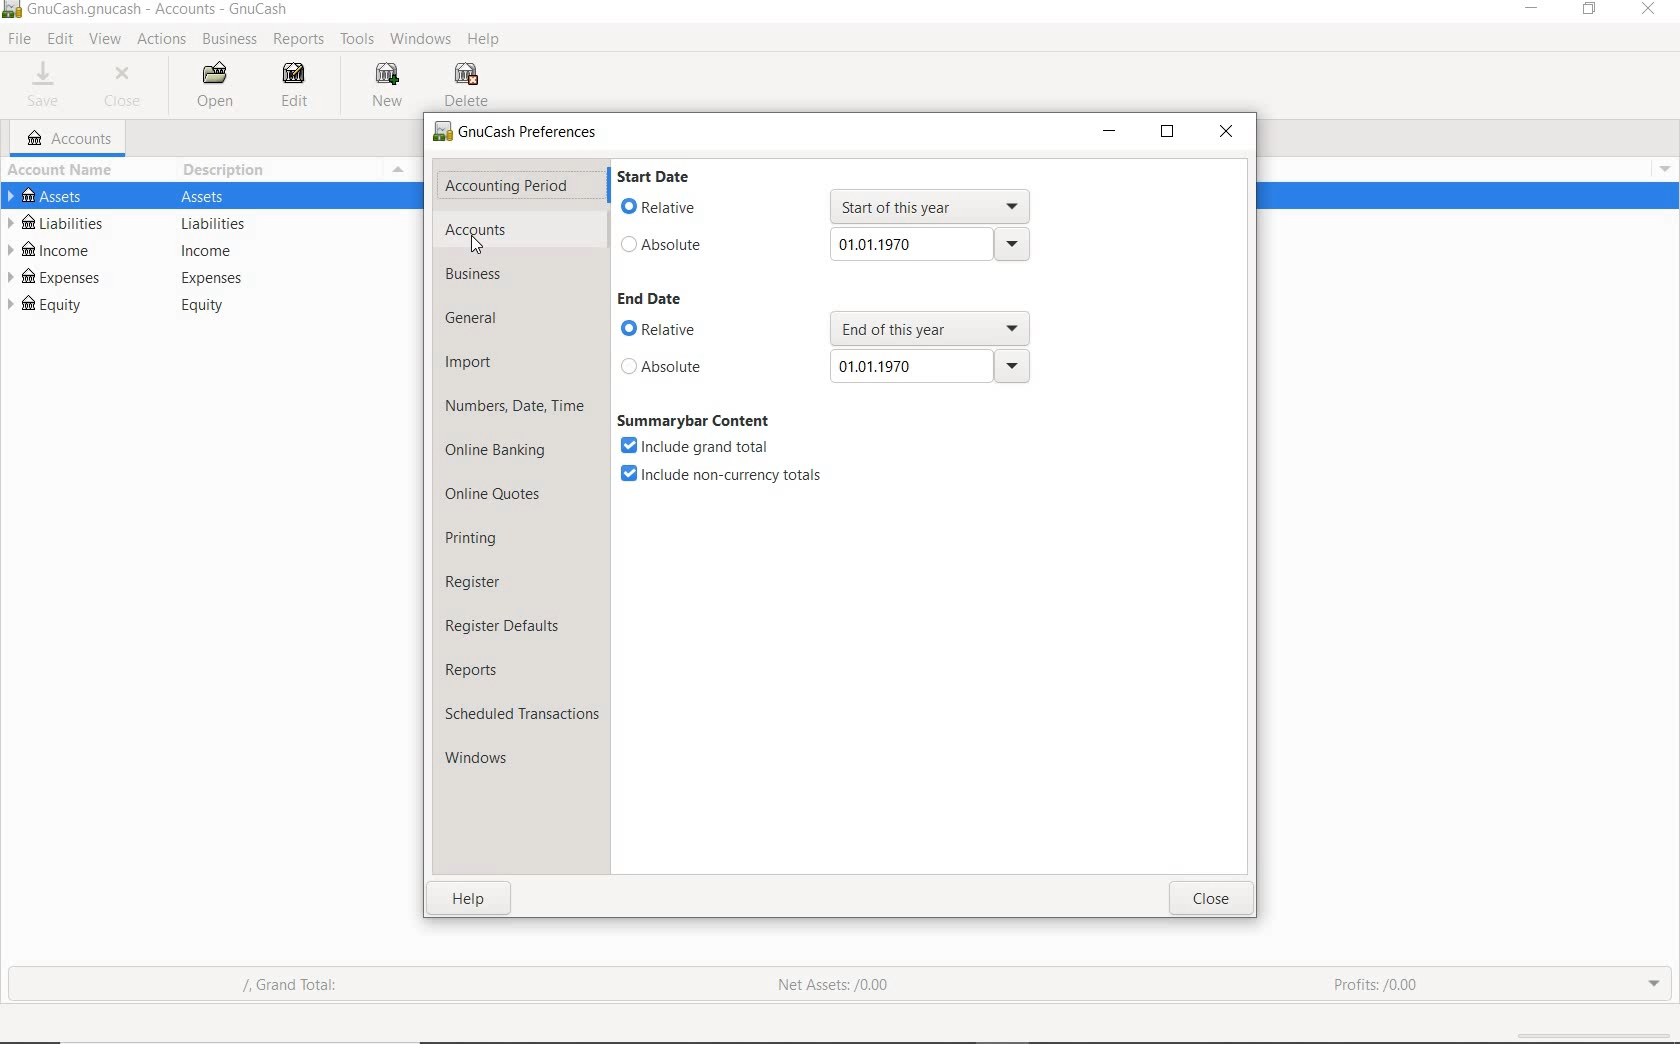 This screenshot has width=1680, height=1044. Describe the element at coordinates (355, 40) in the screenshot. I see `TOOLS` at that location.